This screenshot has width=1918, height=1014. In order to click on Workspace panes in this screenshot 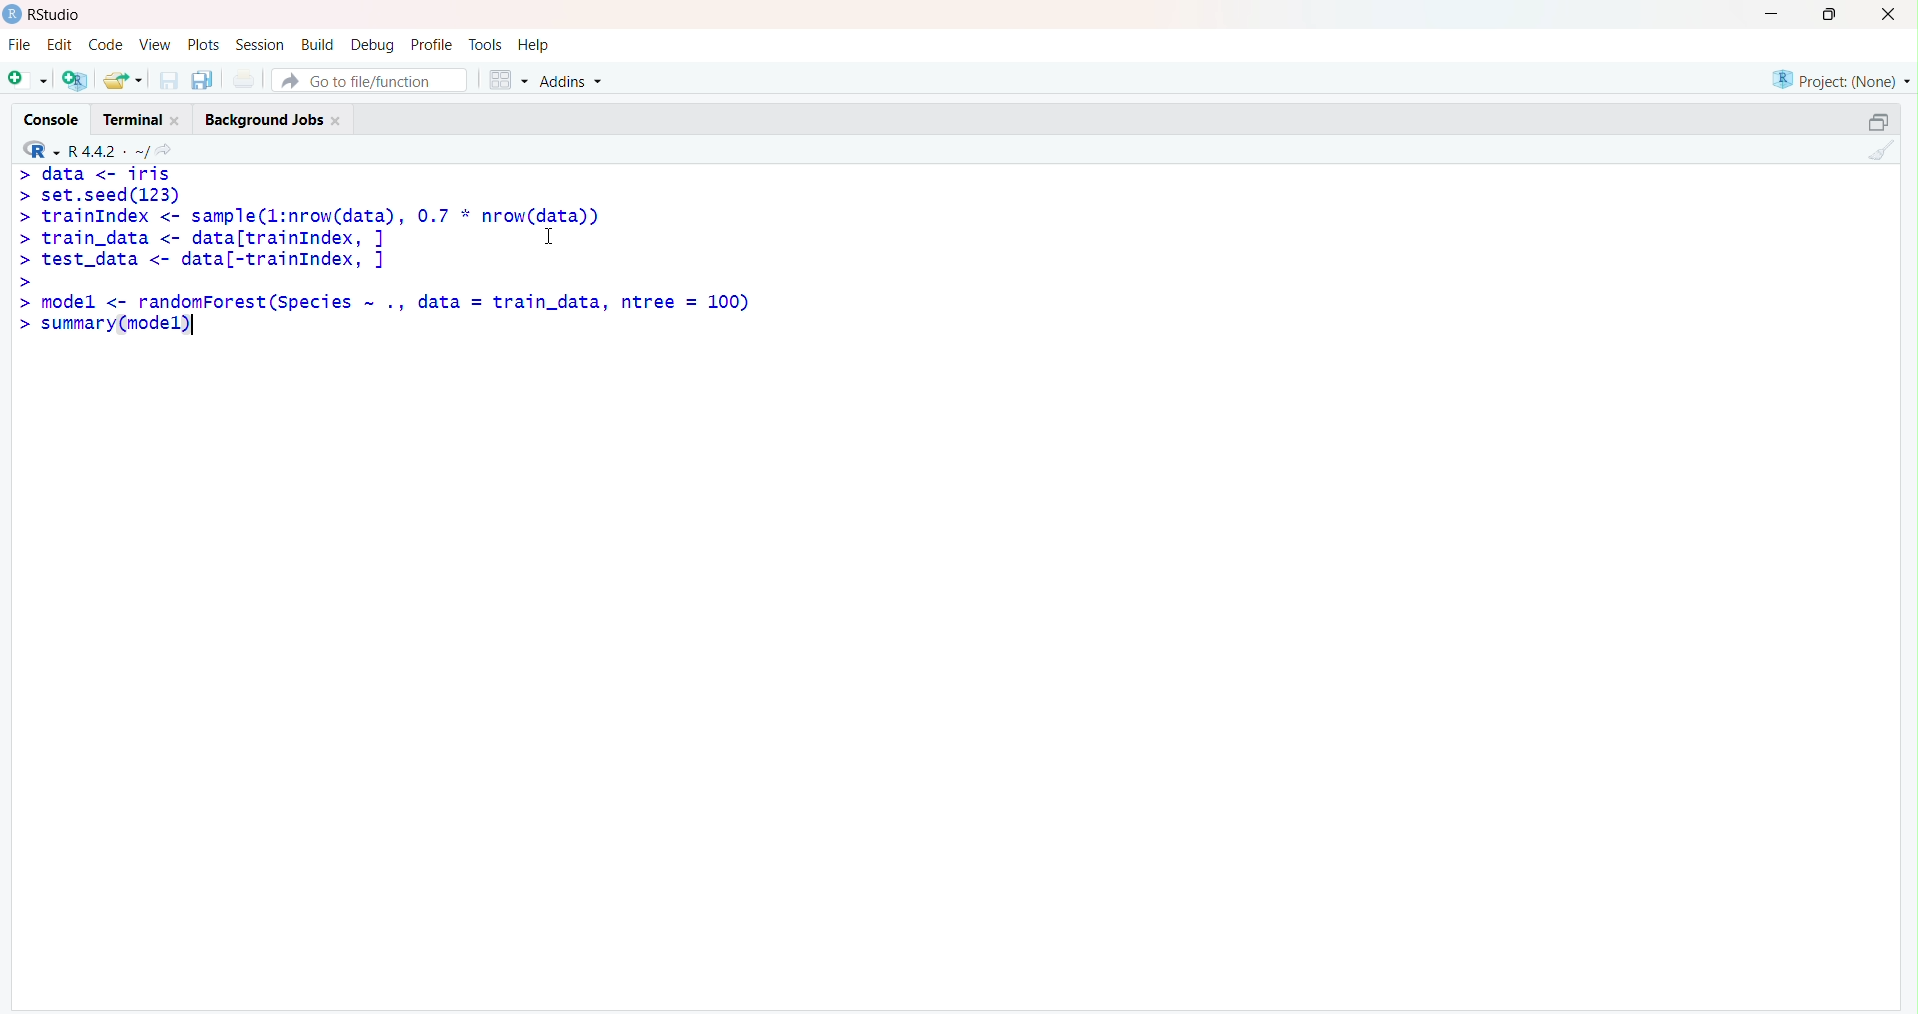, I will do `click(504, 77)`.